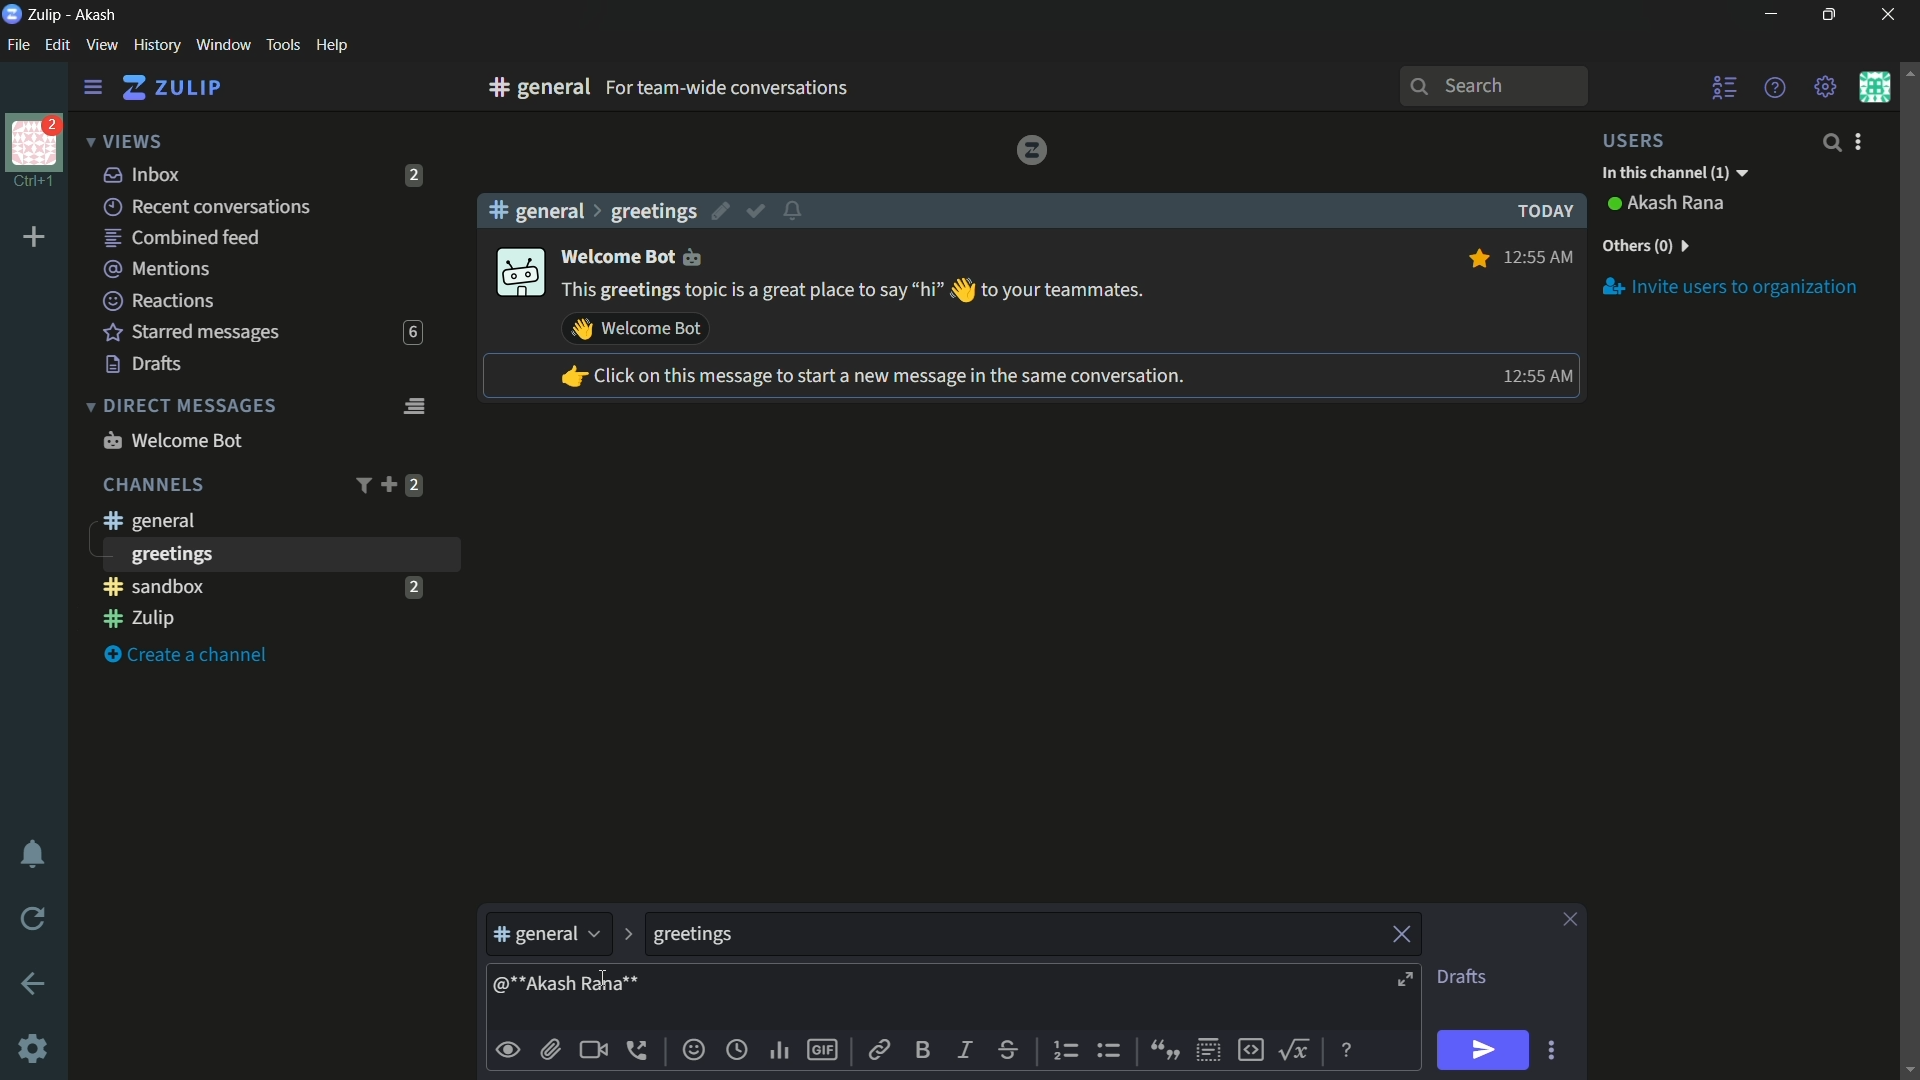 The image size is (1920, 1080). What do you see at coordinates (796, 209) in the screenshot?
I see `configure topic notifications` at bounding box center [796, 209].